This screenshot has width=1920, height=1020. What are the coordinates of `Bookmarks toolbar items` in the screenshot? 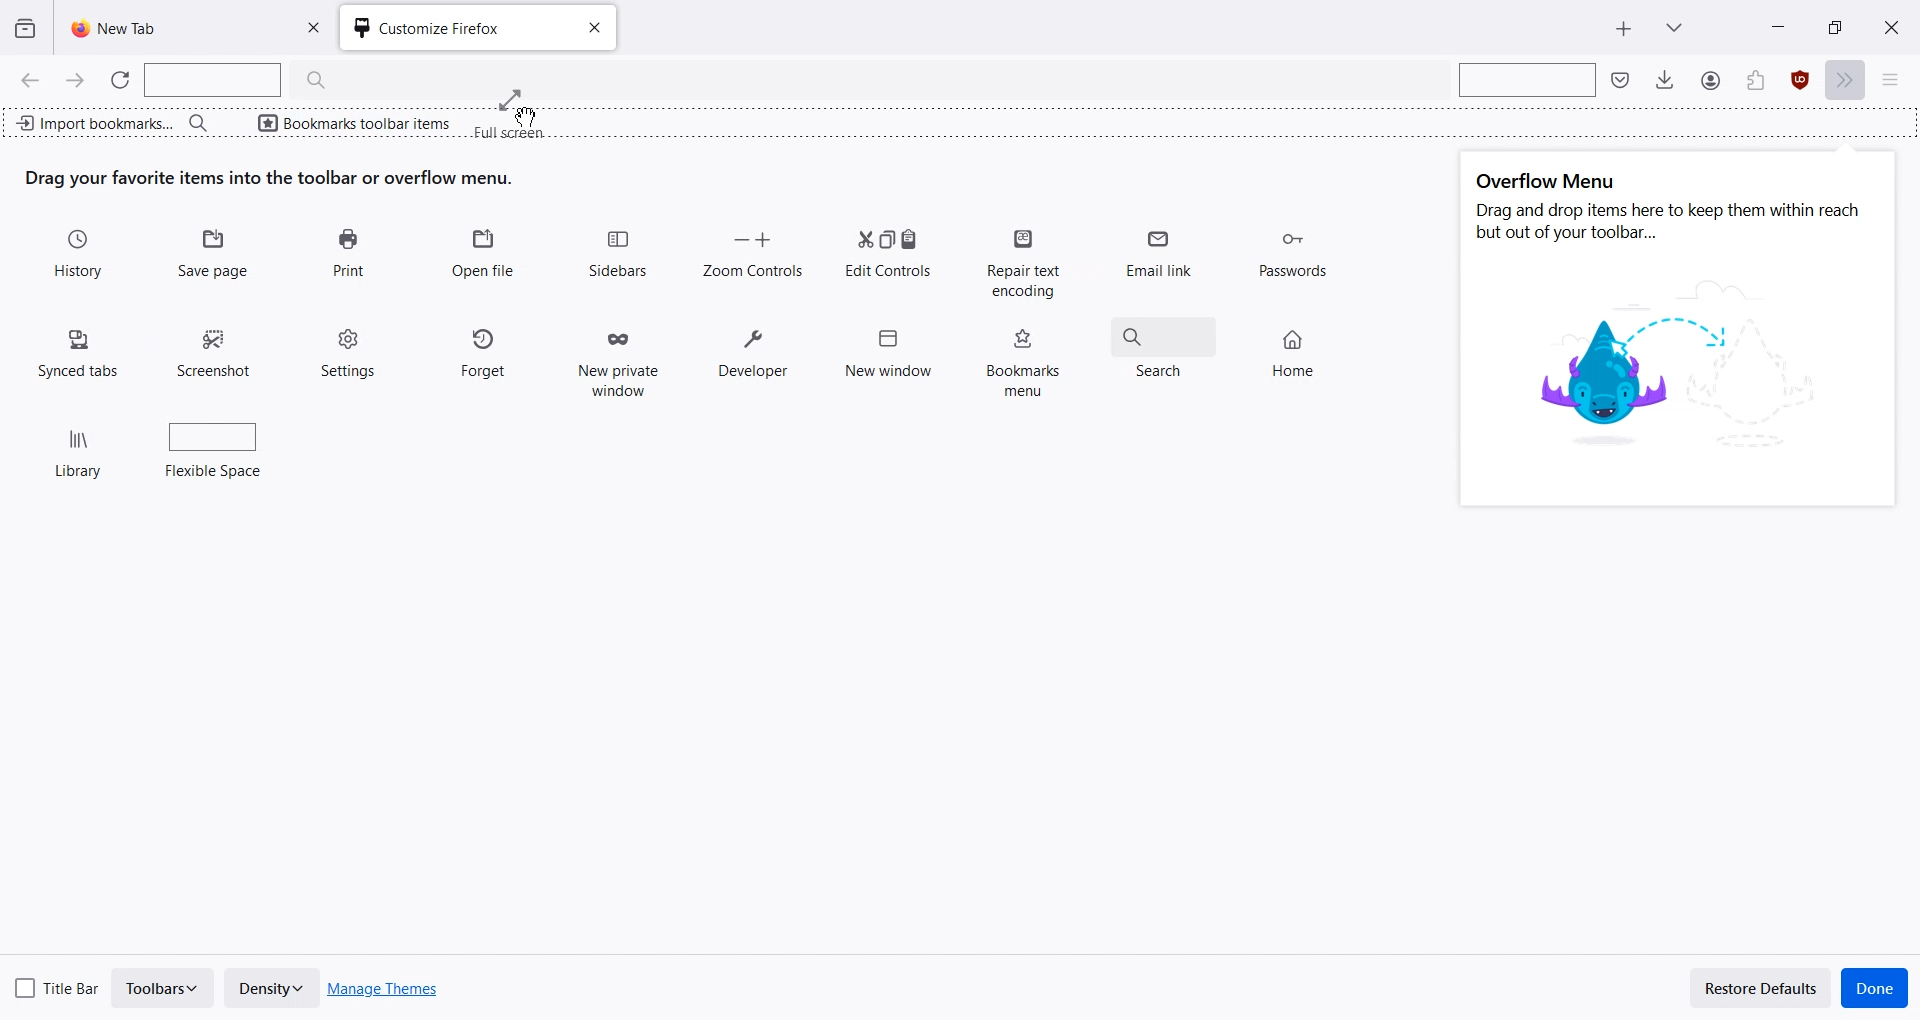 It's located at (343, 121).